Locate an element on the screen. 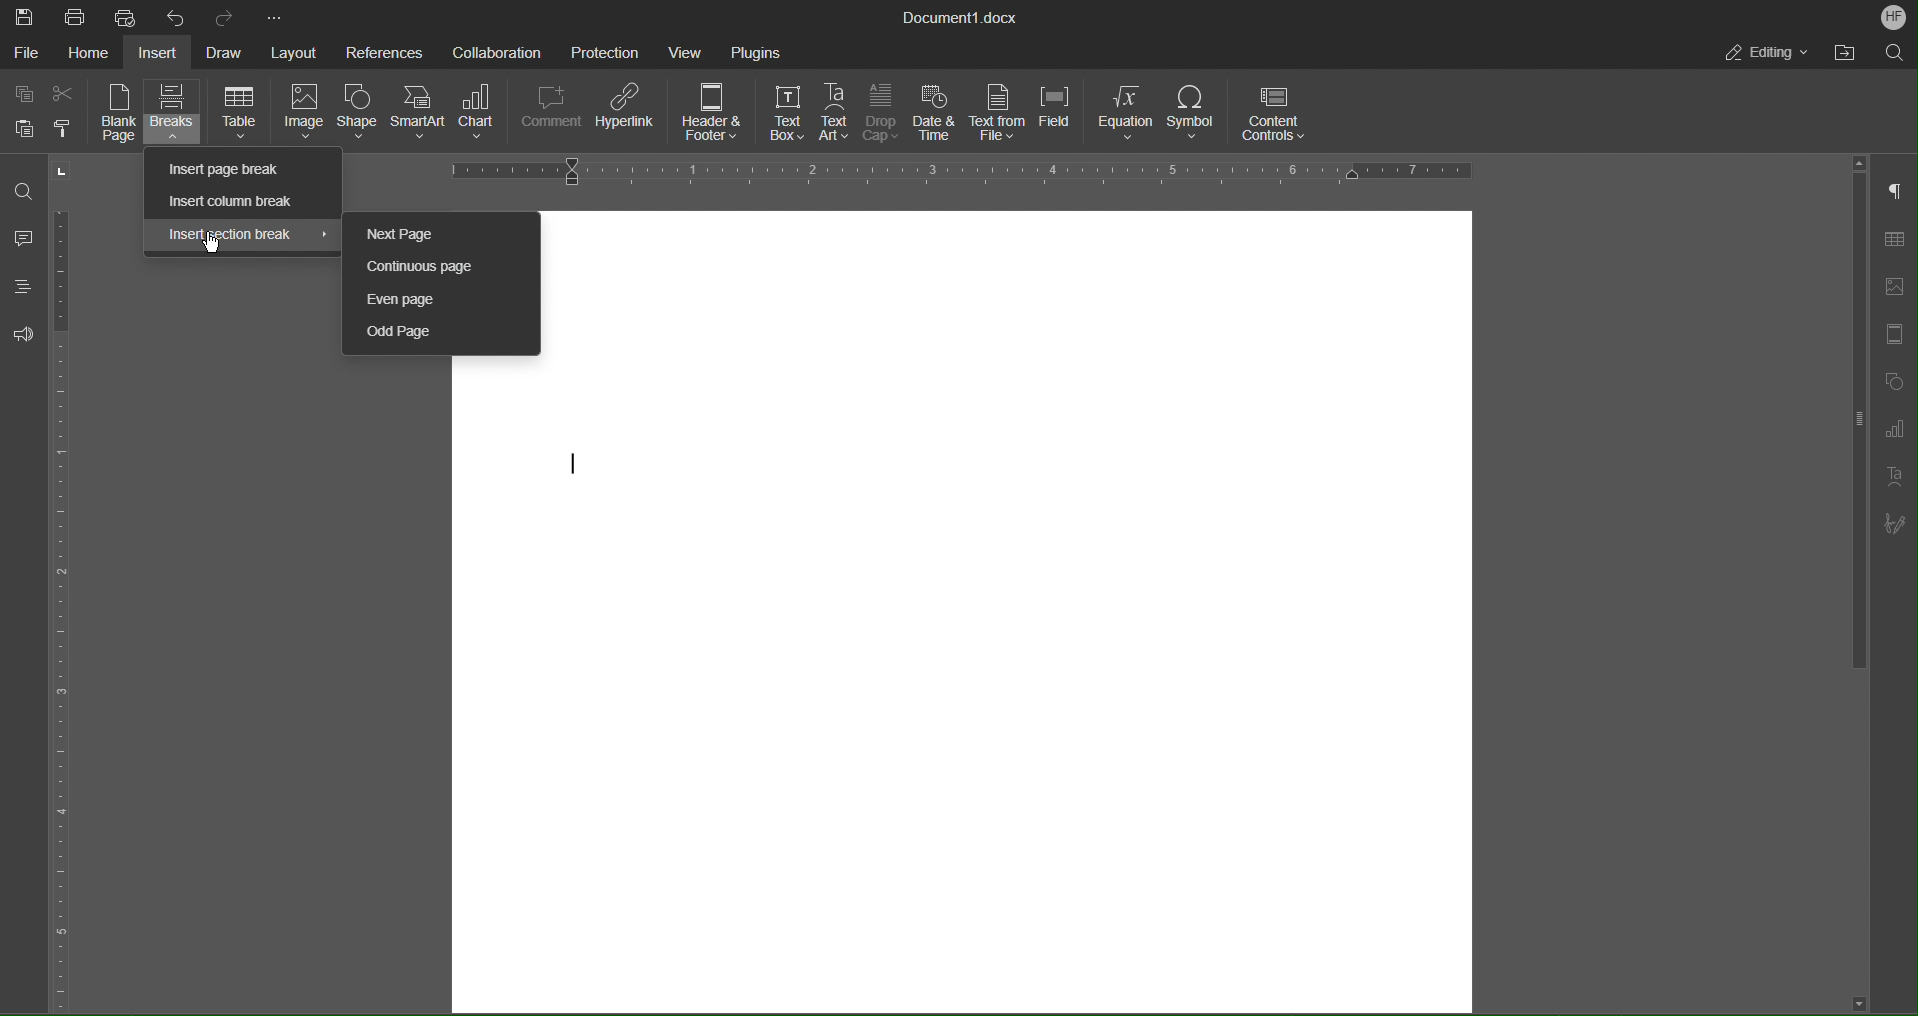 The width and height of the screenshot is (1918, 1016). Table is located at coordinates (1892, 241).